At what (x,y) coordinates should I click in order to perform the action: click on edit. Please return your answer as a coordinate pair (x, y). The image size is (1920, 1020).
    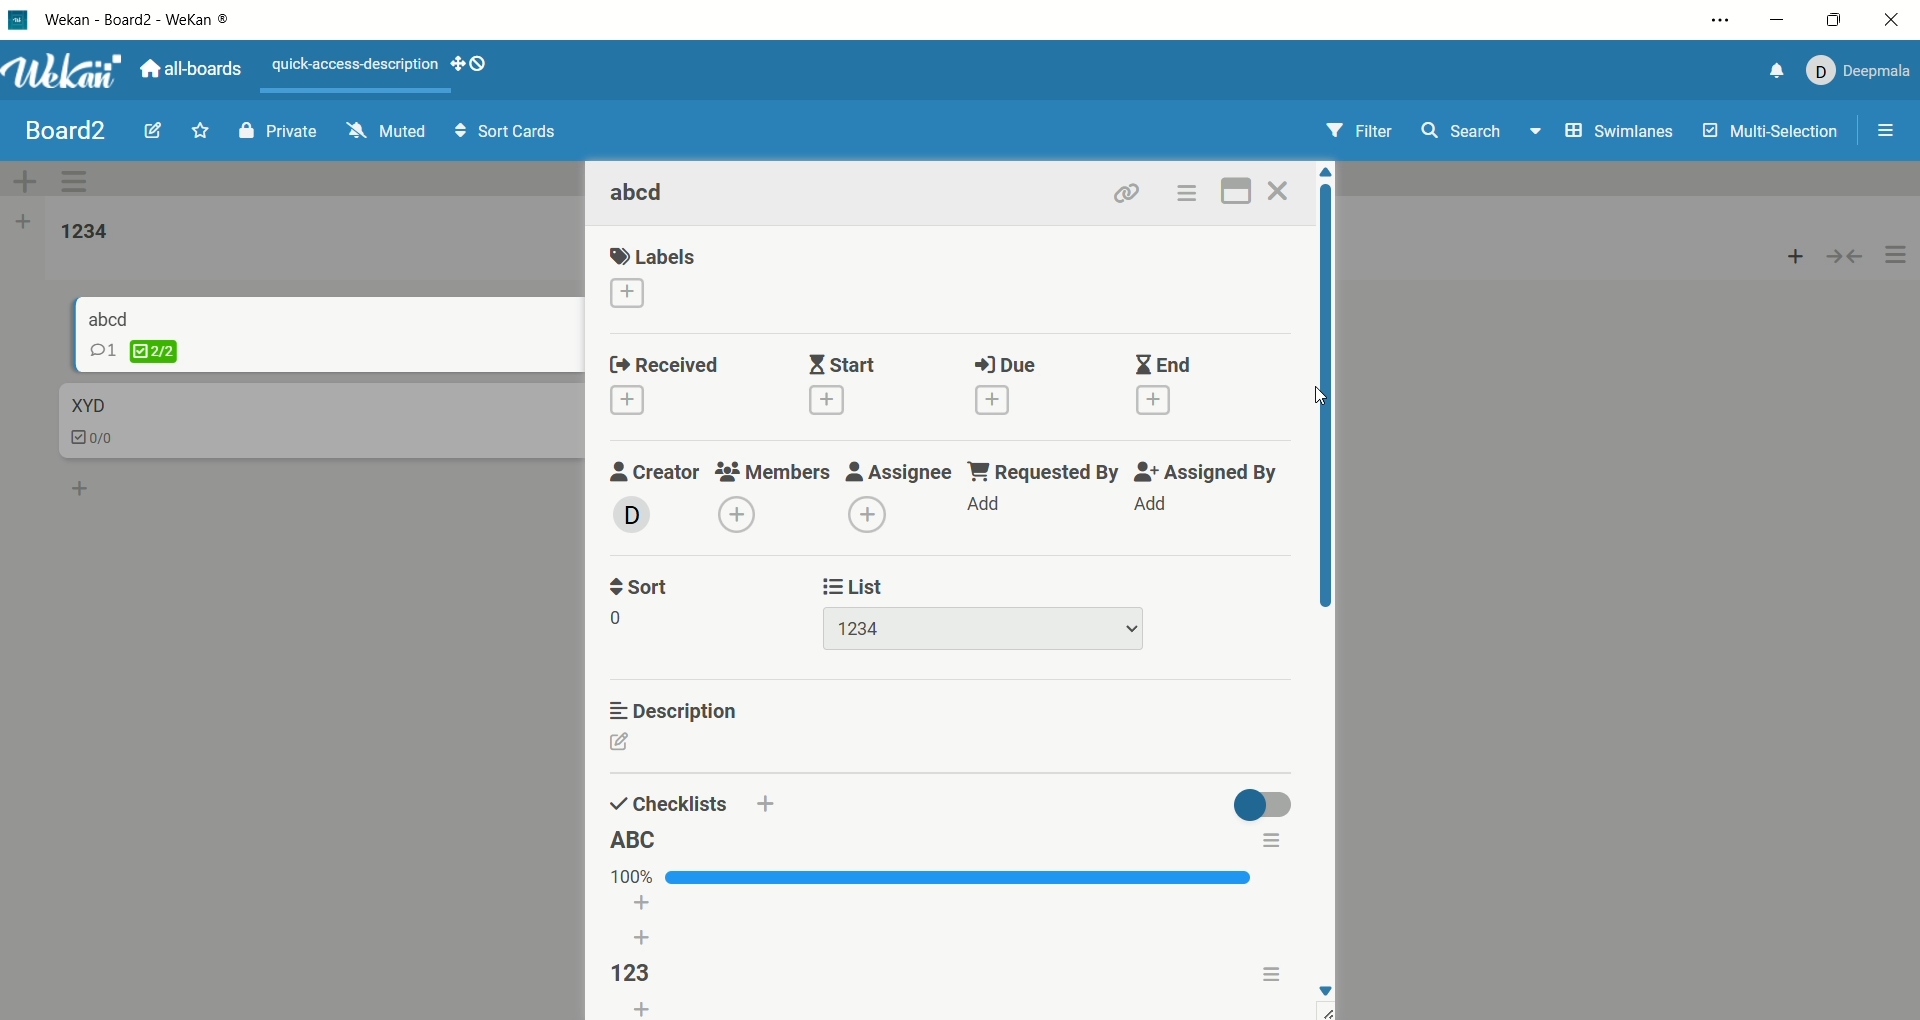
    Looking at the image, I should click on (641, 743).